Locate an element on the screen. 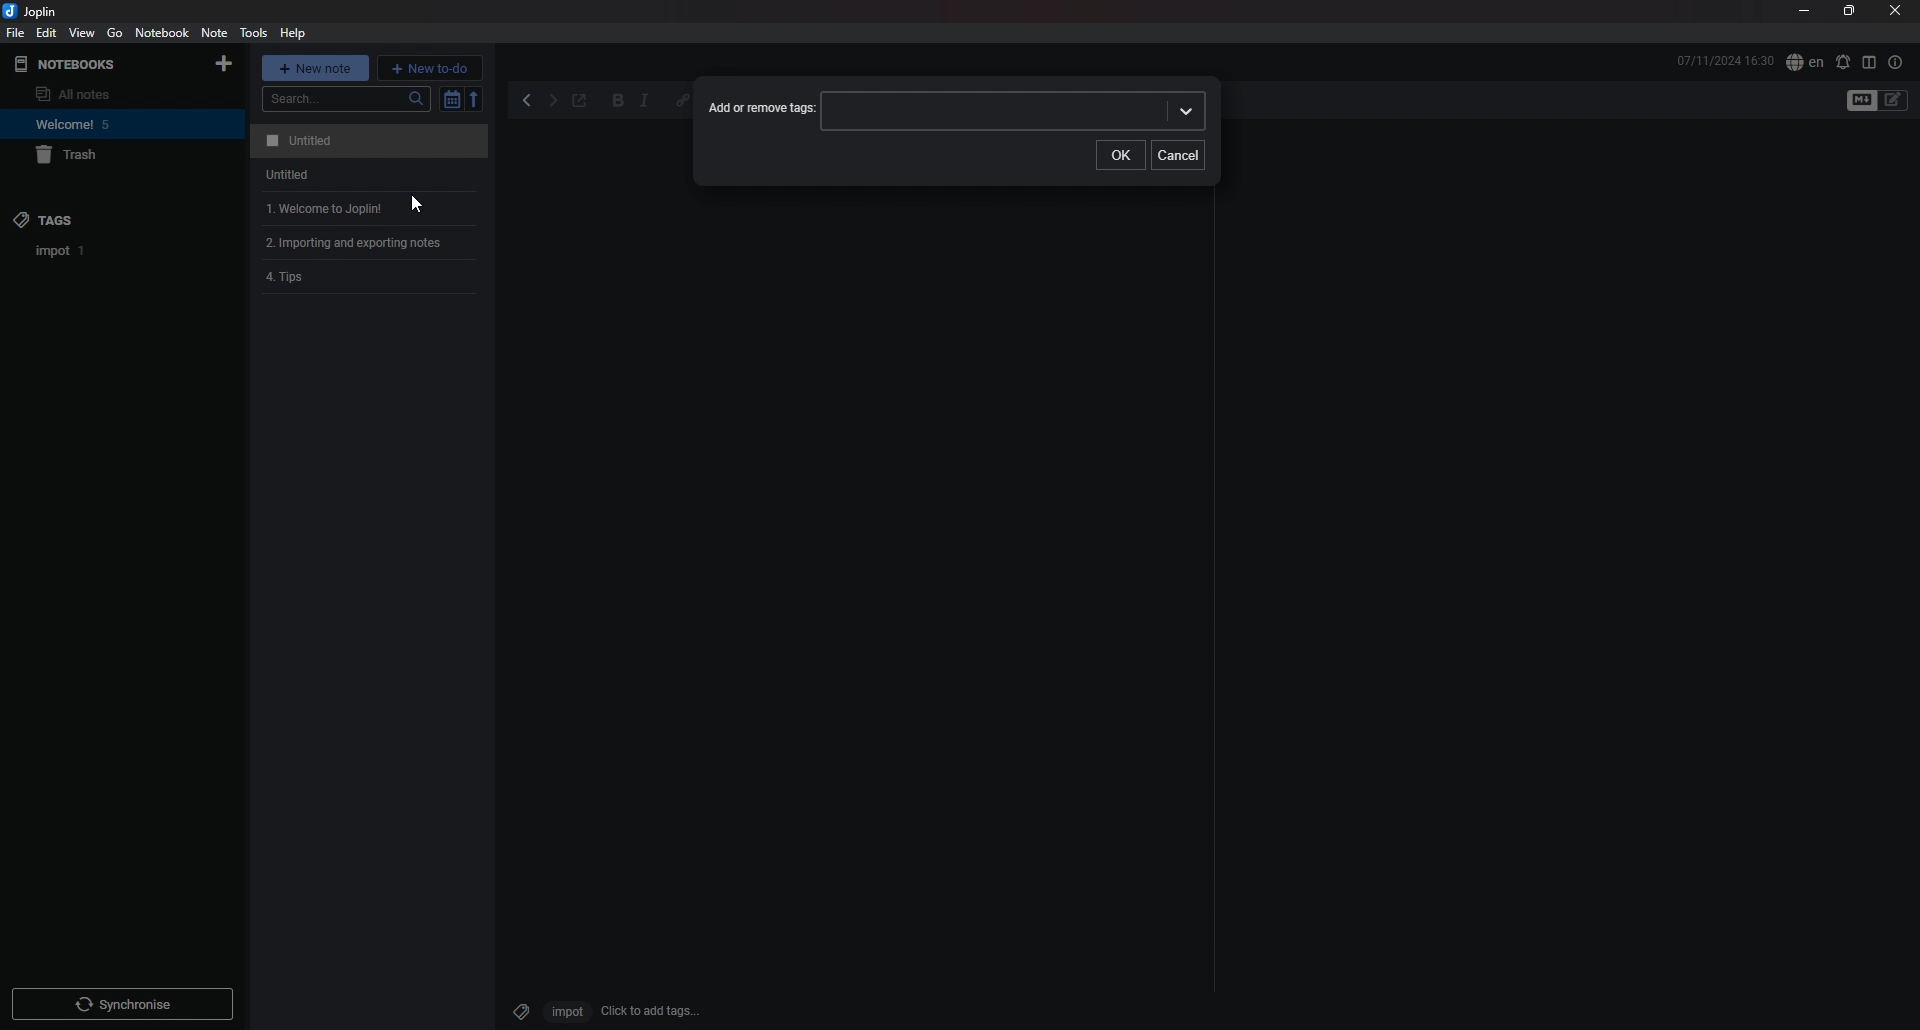 The height and width of the screenshot is (1030, 1920). notebook is located at coordinates (101, 124).